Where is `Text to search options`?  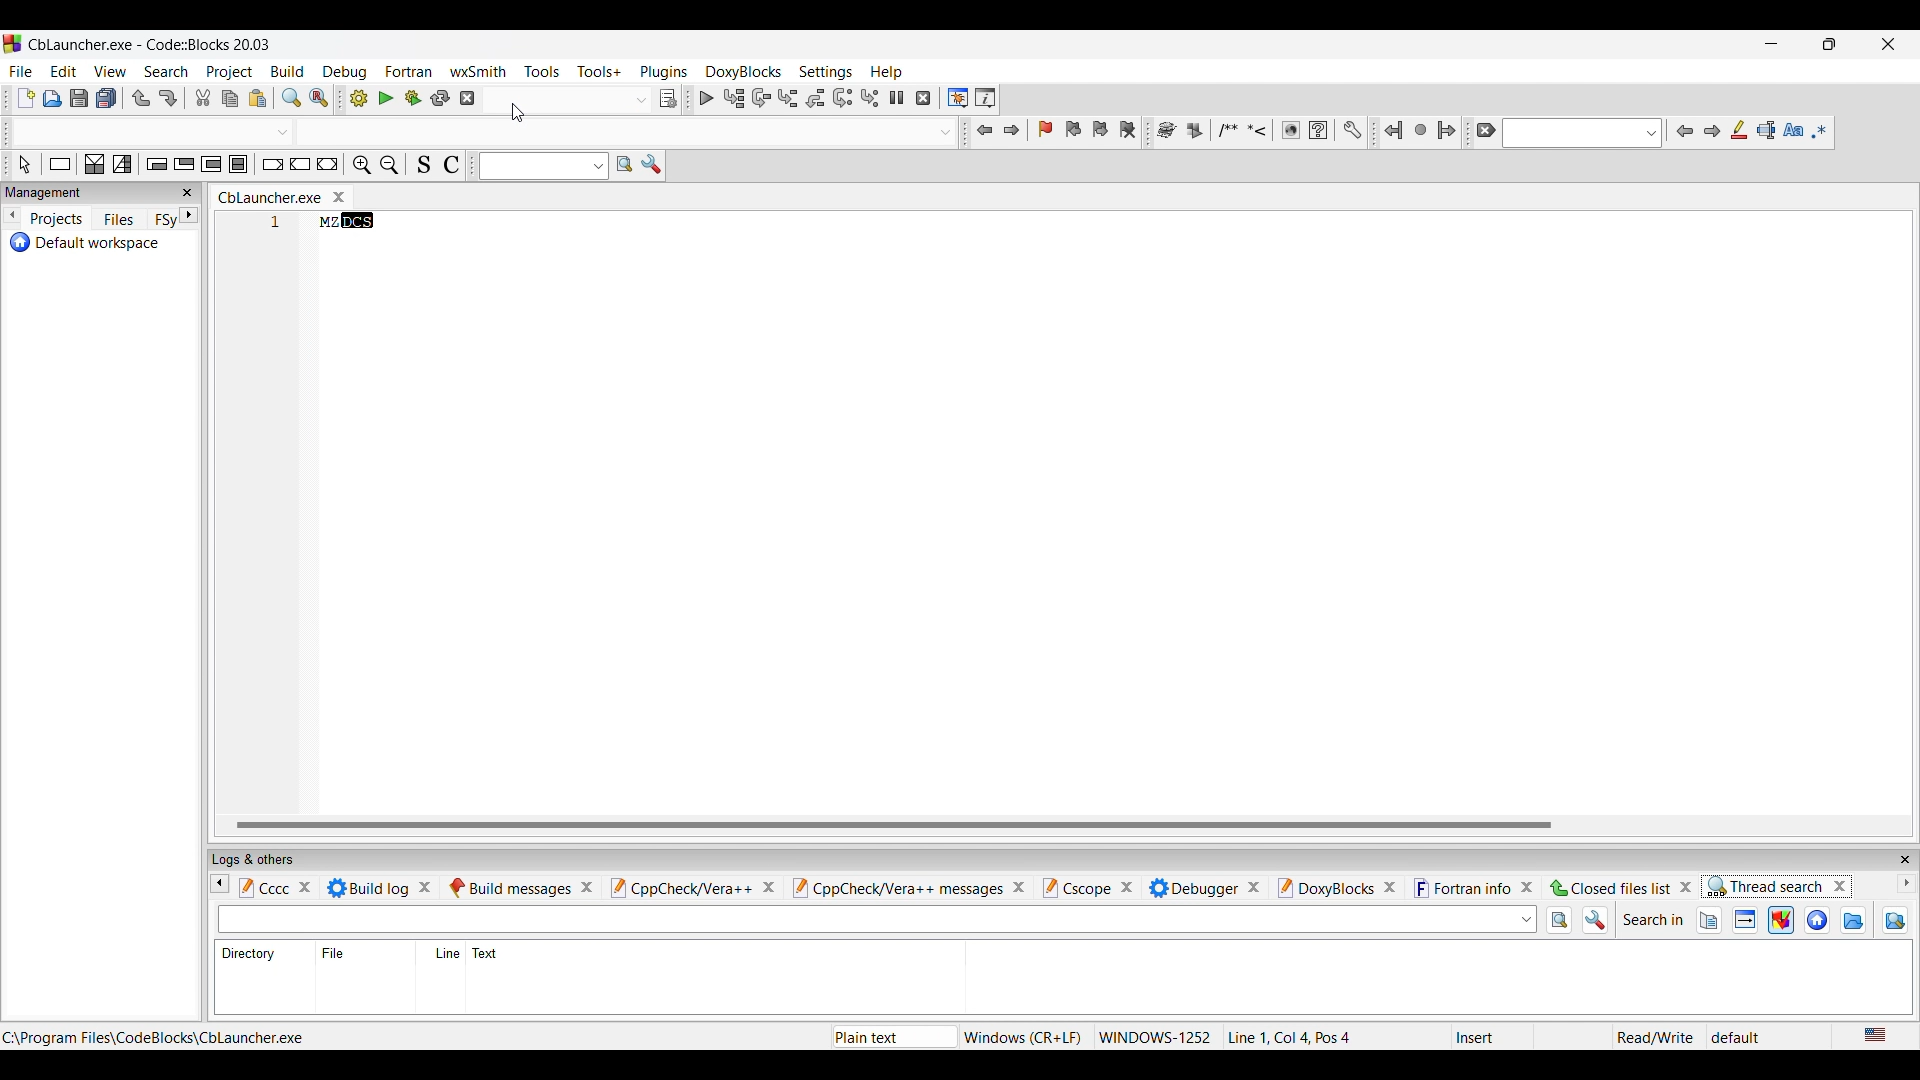
Text to search options is located at coordinates (598, 166).